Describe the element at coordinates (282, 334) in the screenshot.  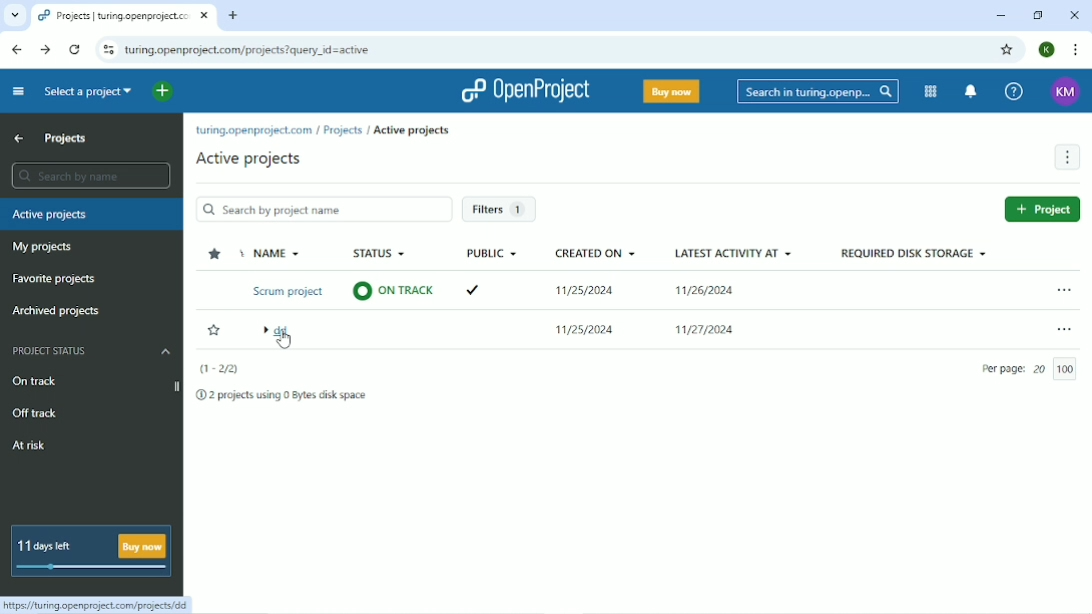
I see `dd` at that location.